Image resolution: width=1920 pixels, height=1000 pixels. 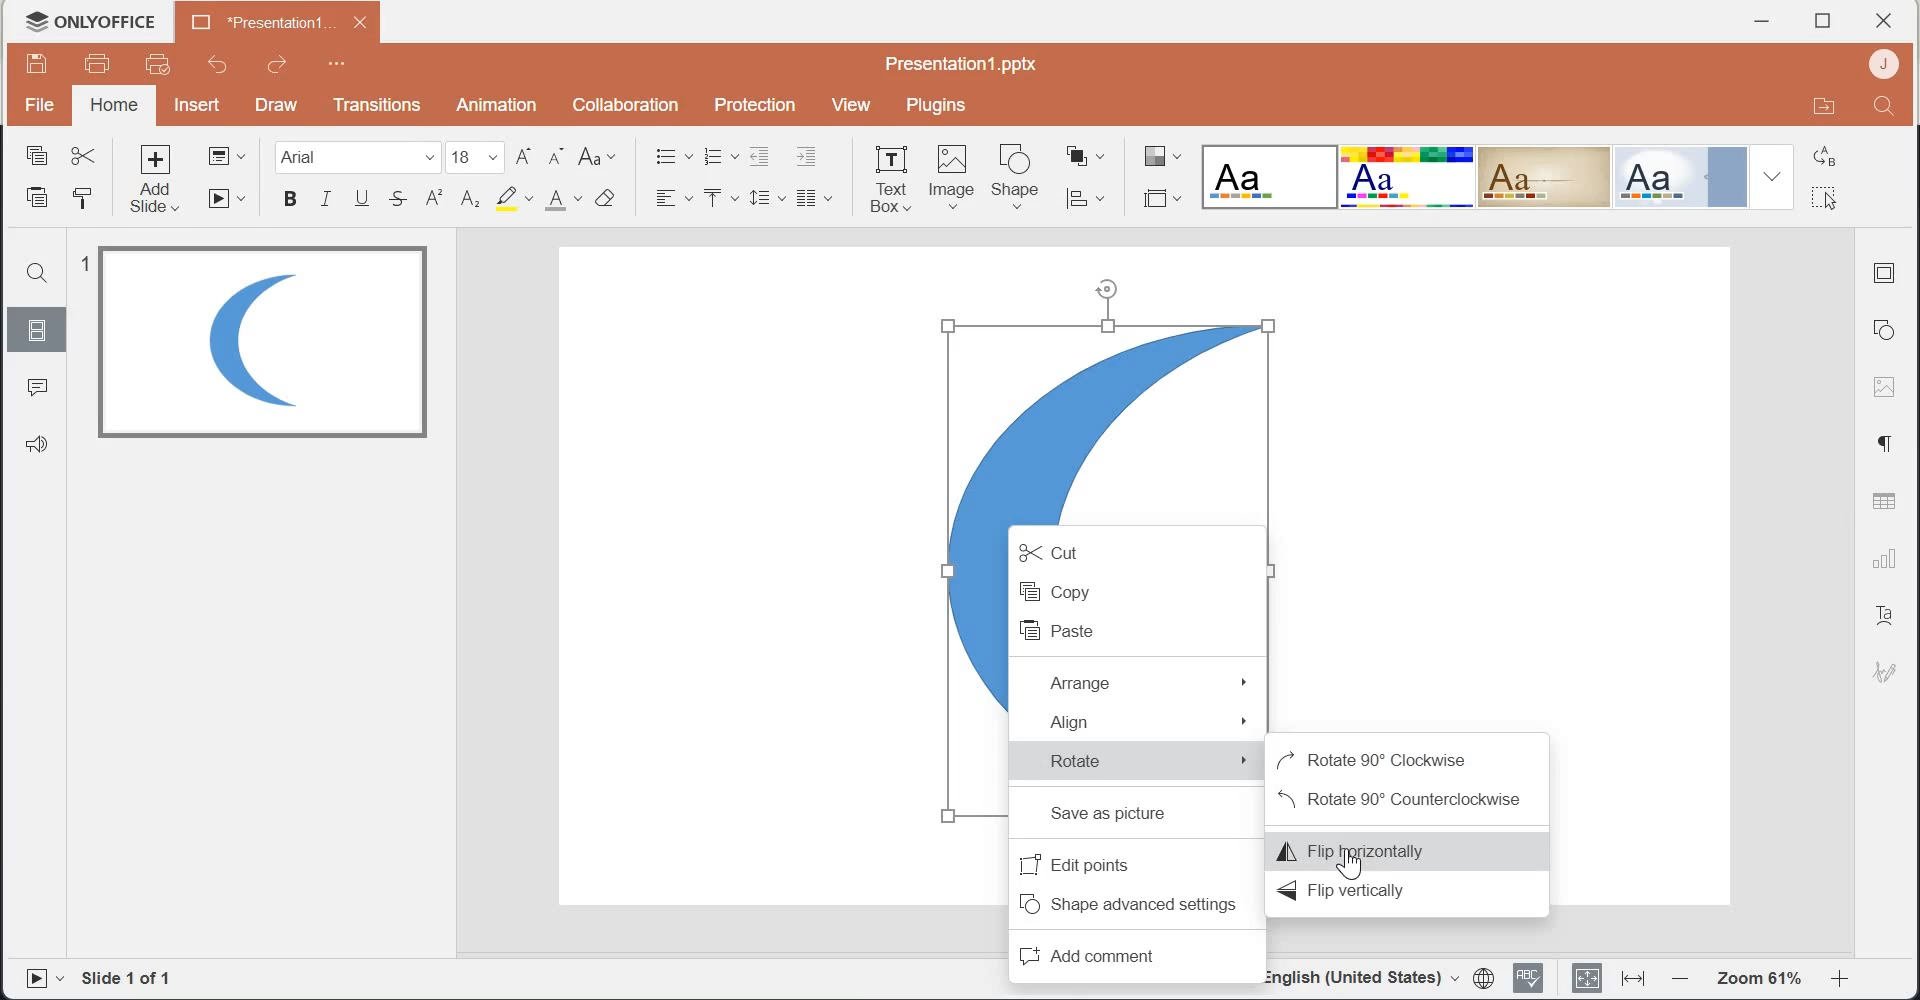 I want to click on Redo, so click(x=274, y=64).